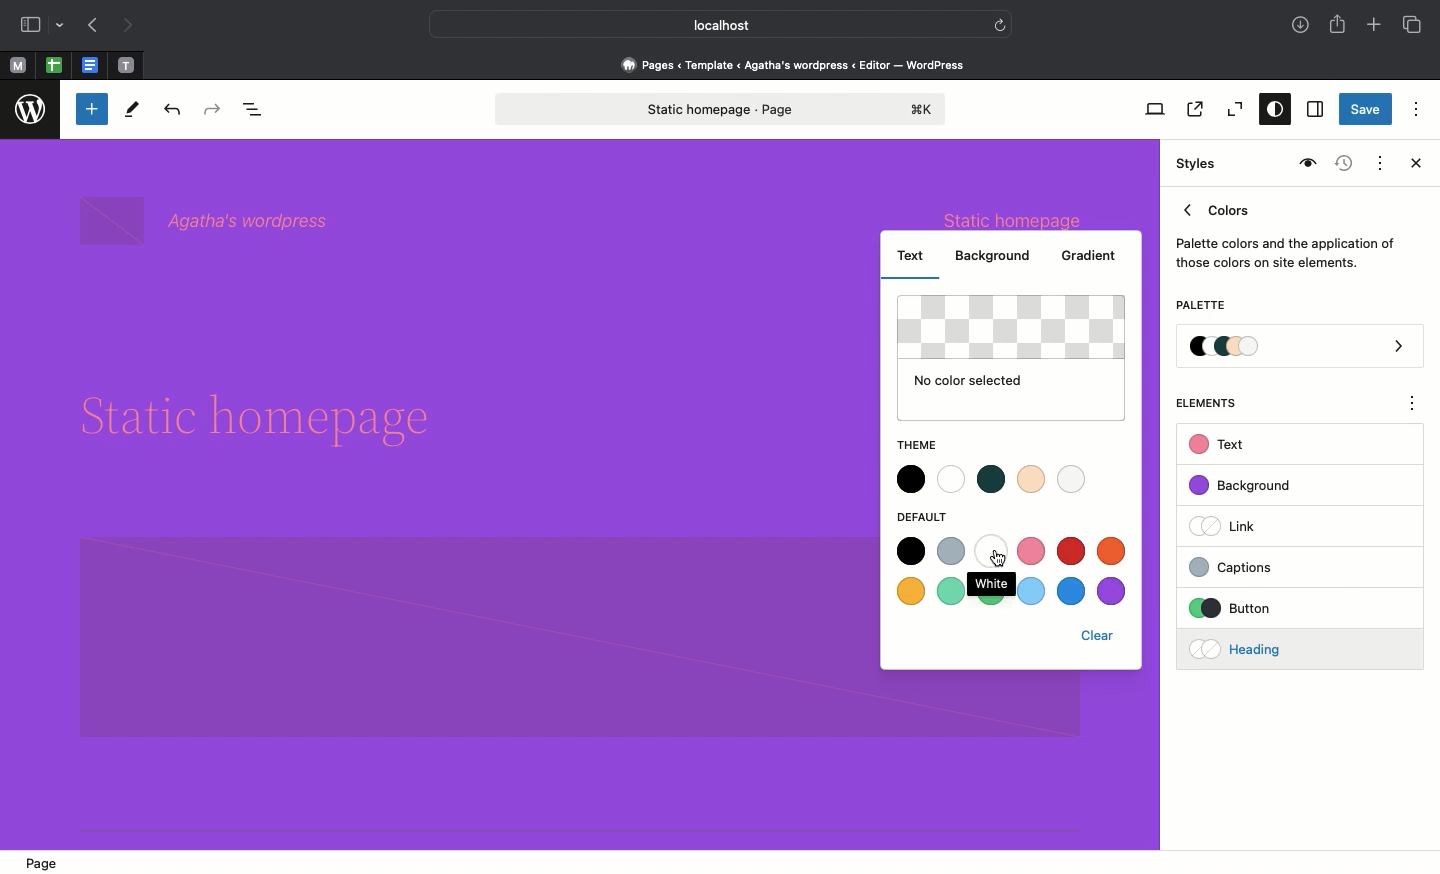 The width and height of the screenshot is (1440, 874). Describe the element at coordinates (1000, 557) in the screenshot. I see `cursor` at that location.